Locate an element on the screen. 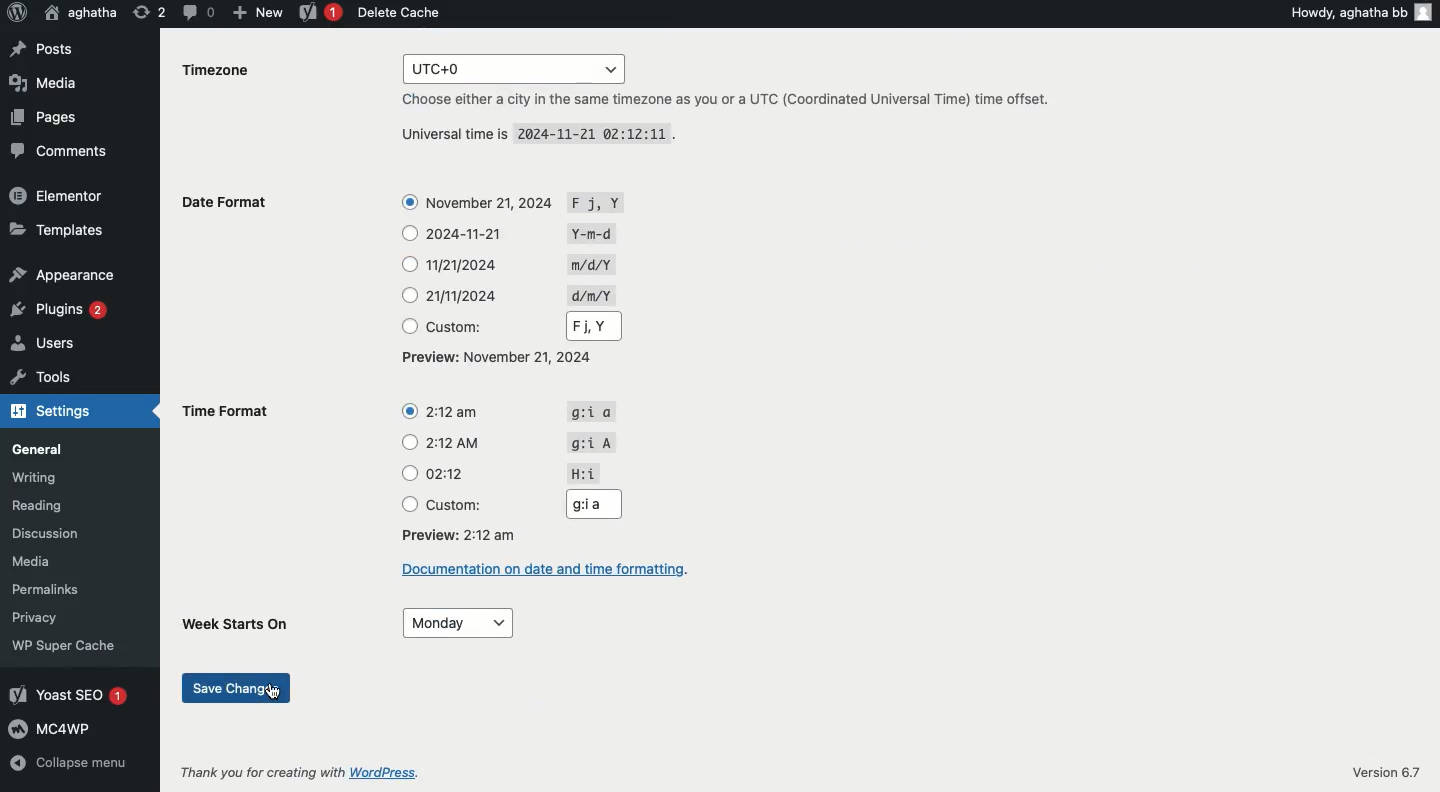 The image size is (1440, 792). Cursor is located at coordinates (281, 695).